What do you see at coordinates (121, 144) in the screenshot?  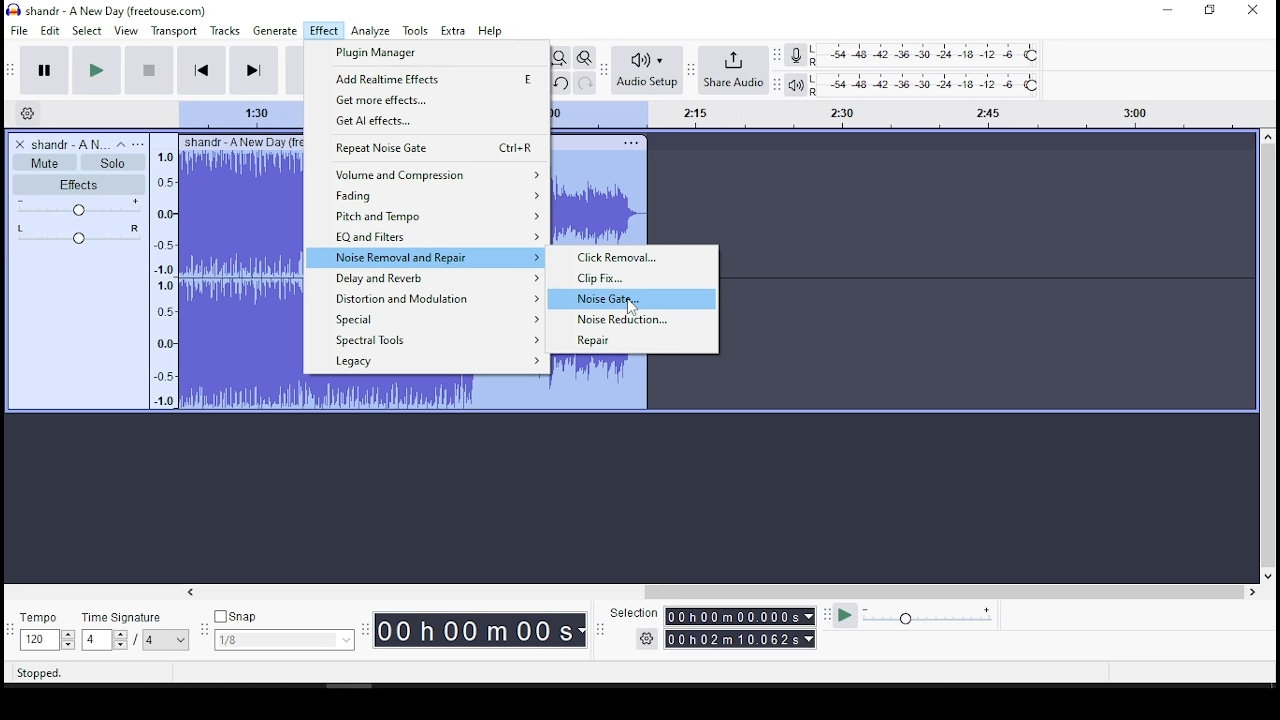 I see `collapse` at bounding box center [121, 144].